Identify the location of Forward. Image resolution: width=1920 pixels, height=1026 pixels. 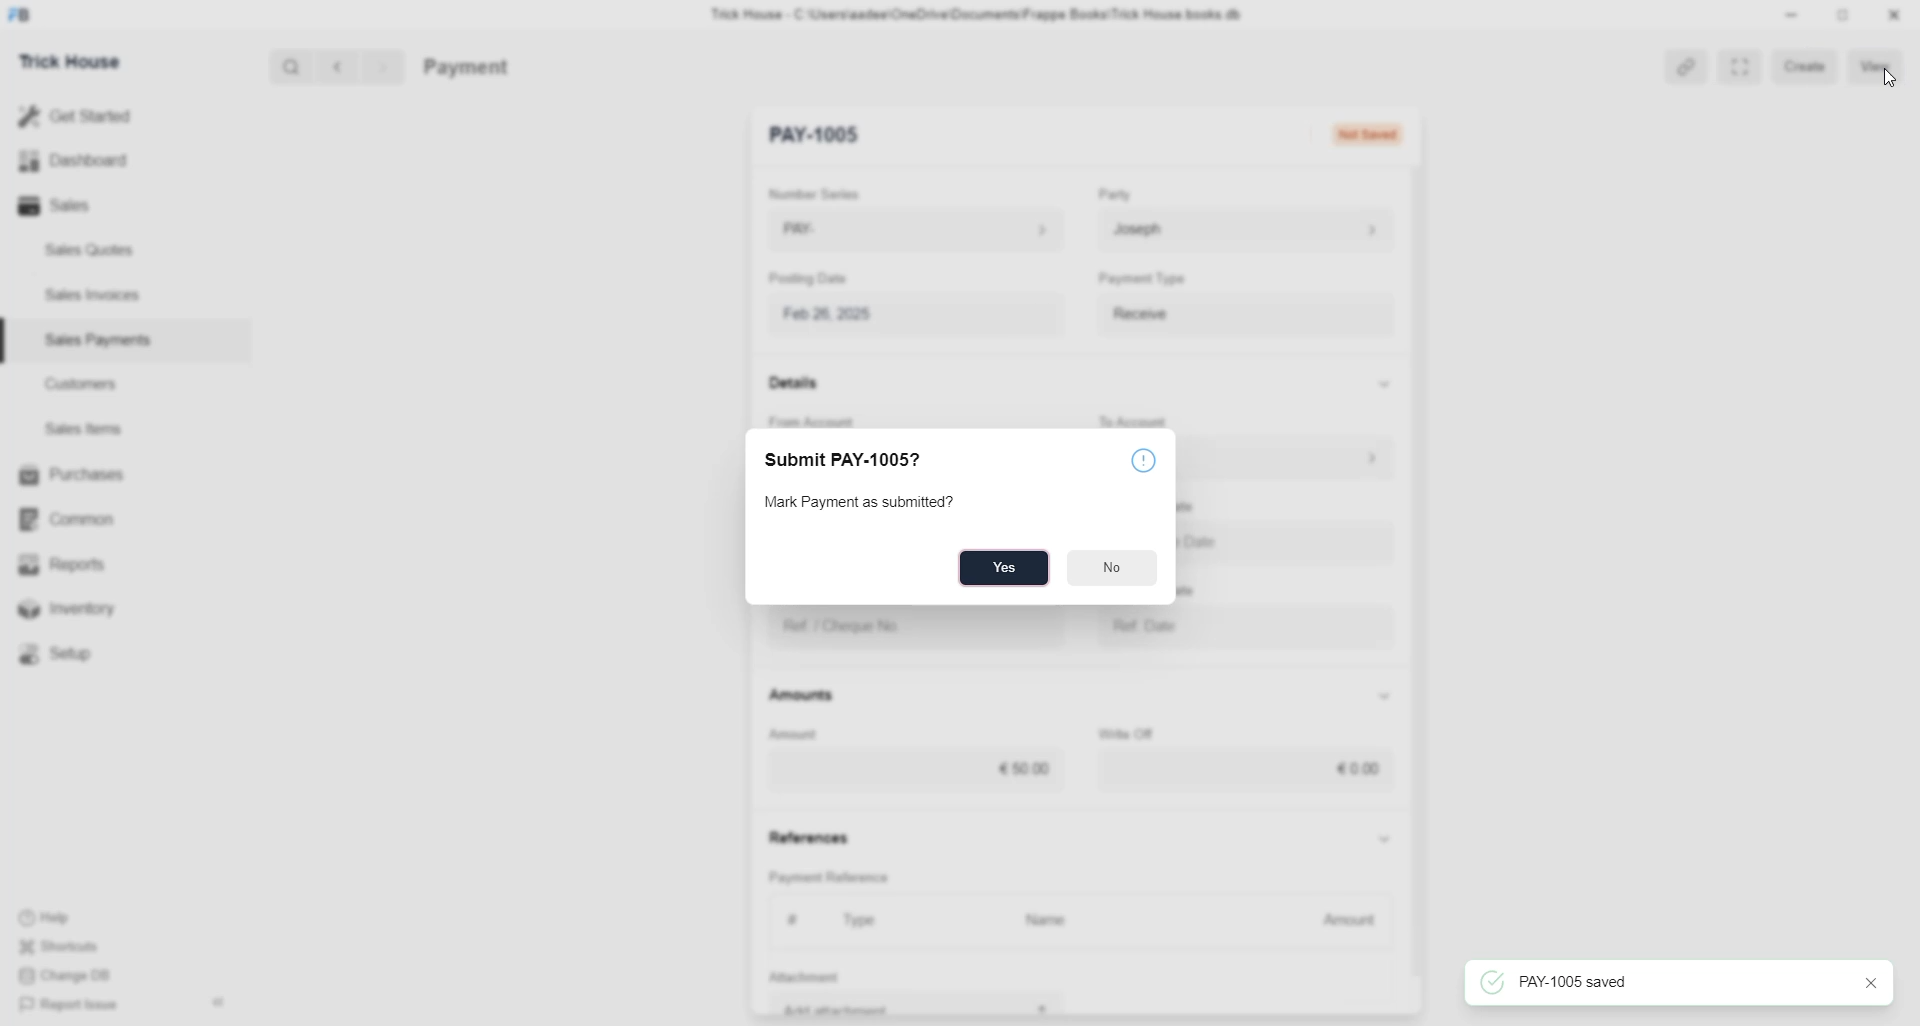
(384, 68).